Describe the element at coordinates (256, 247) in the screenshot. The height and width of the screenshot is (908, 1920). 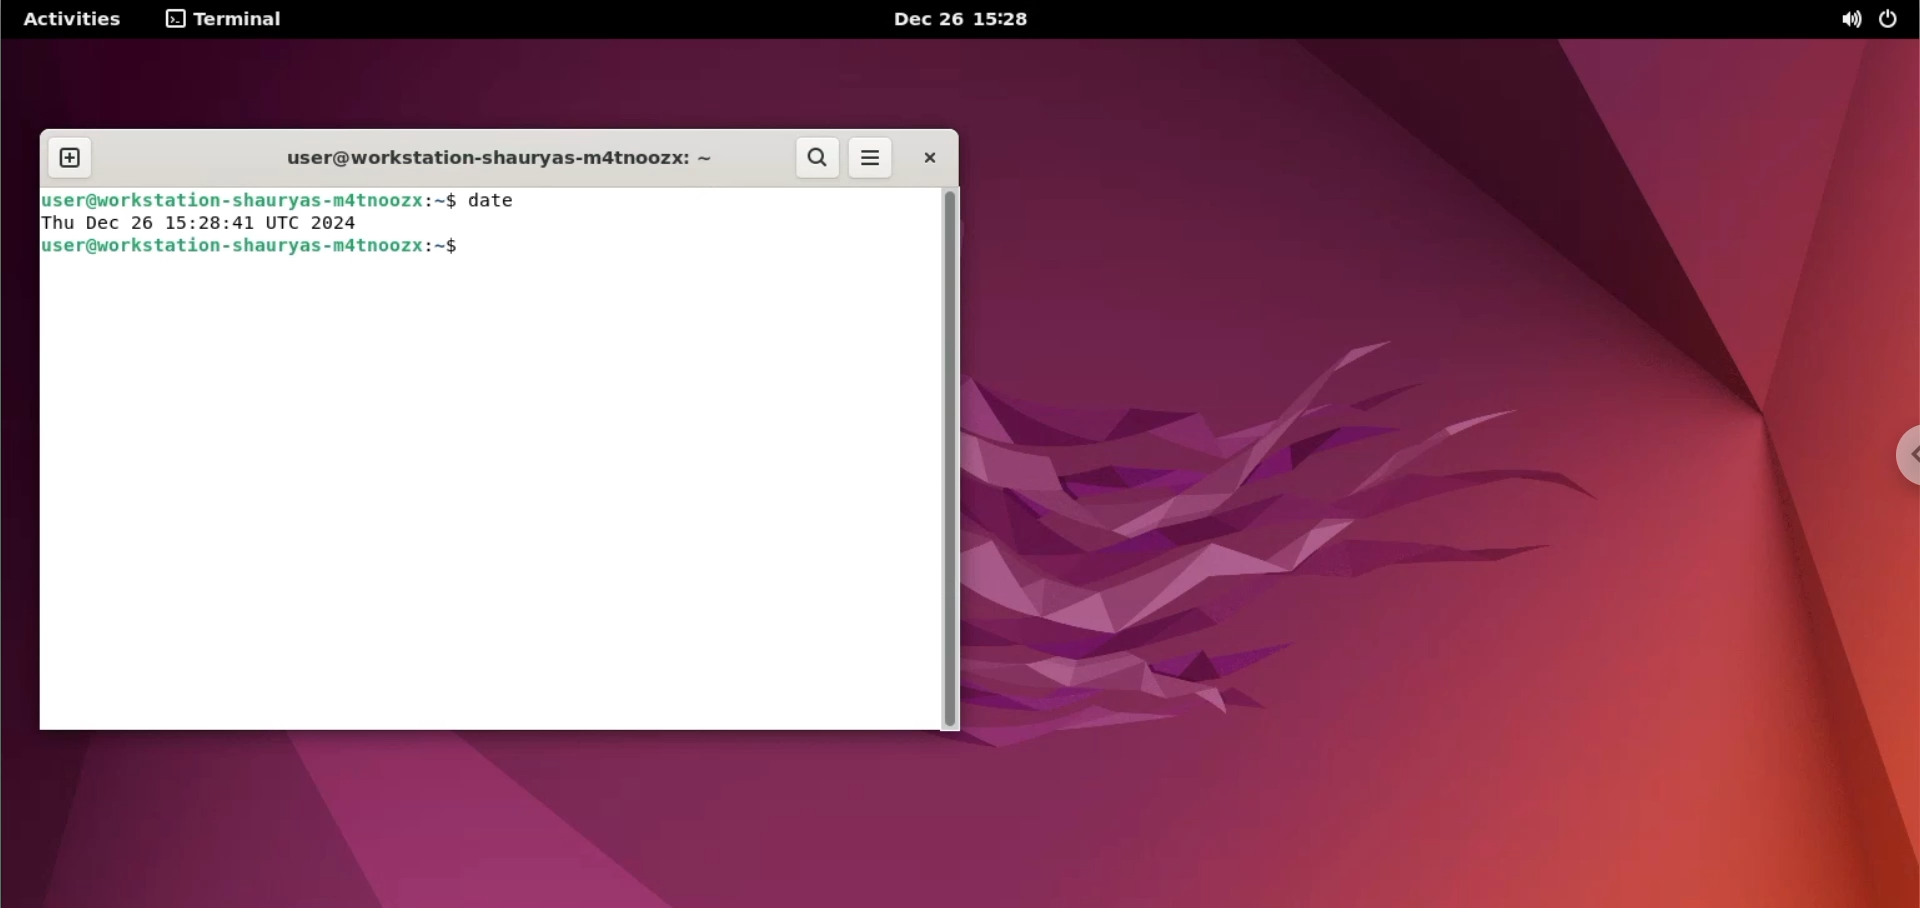
I see `user@workstation-shauryas-m4tnoozx:~$` at that location.